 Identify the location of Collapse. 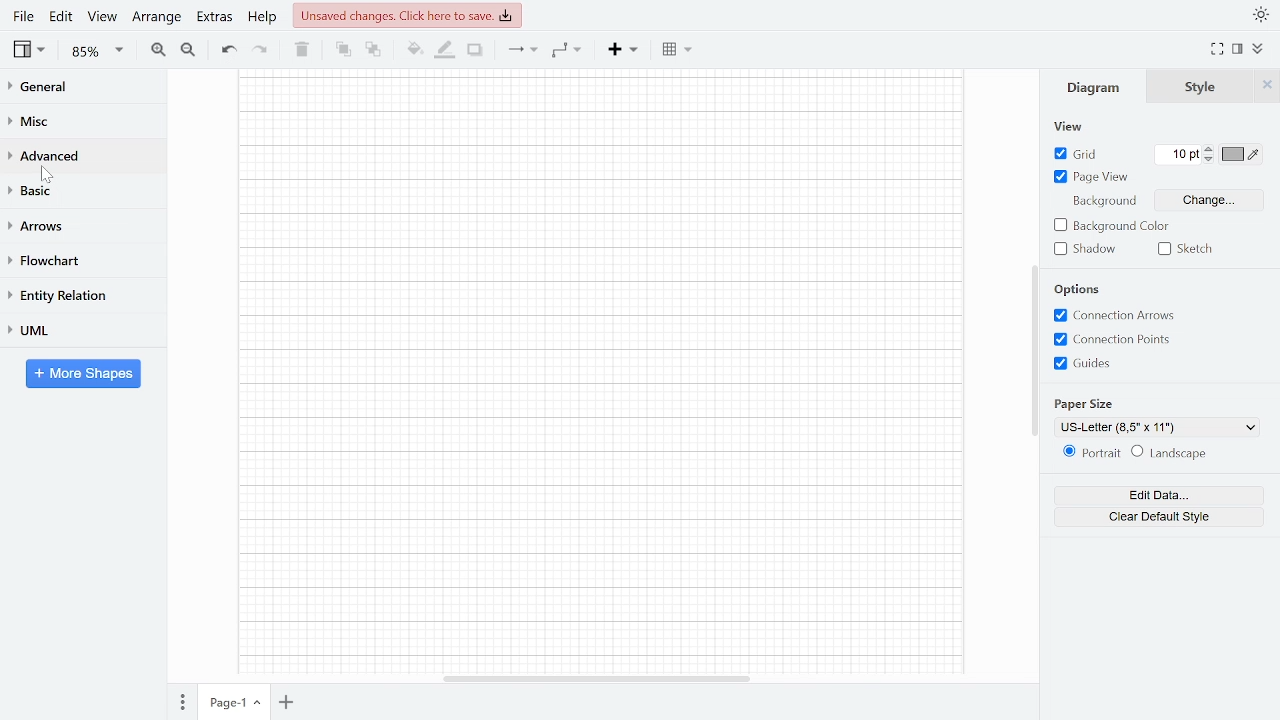
(1259, 51).